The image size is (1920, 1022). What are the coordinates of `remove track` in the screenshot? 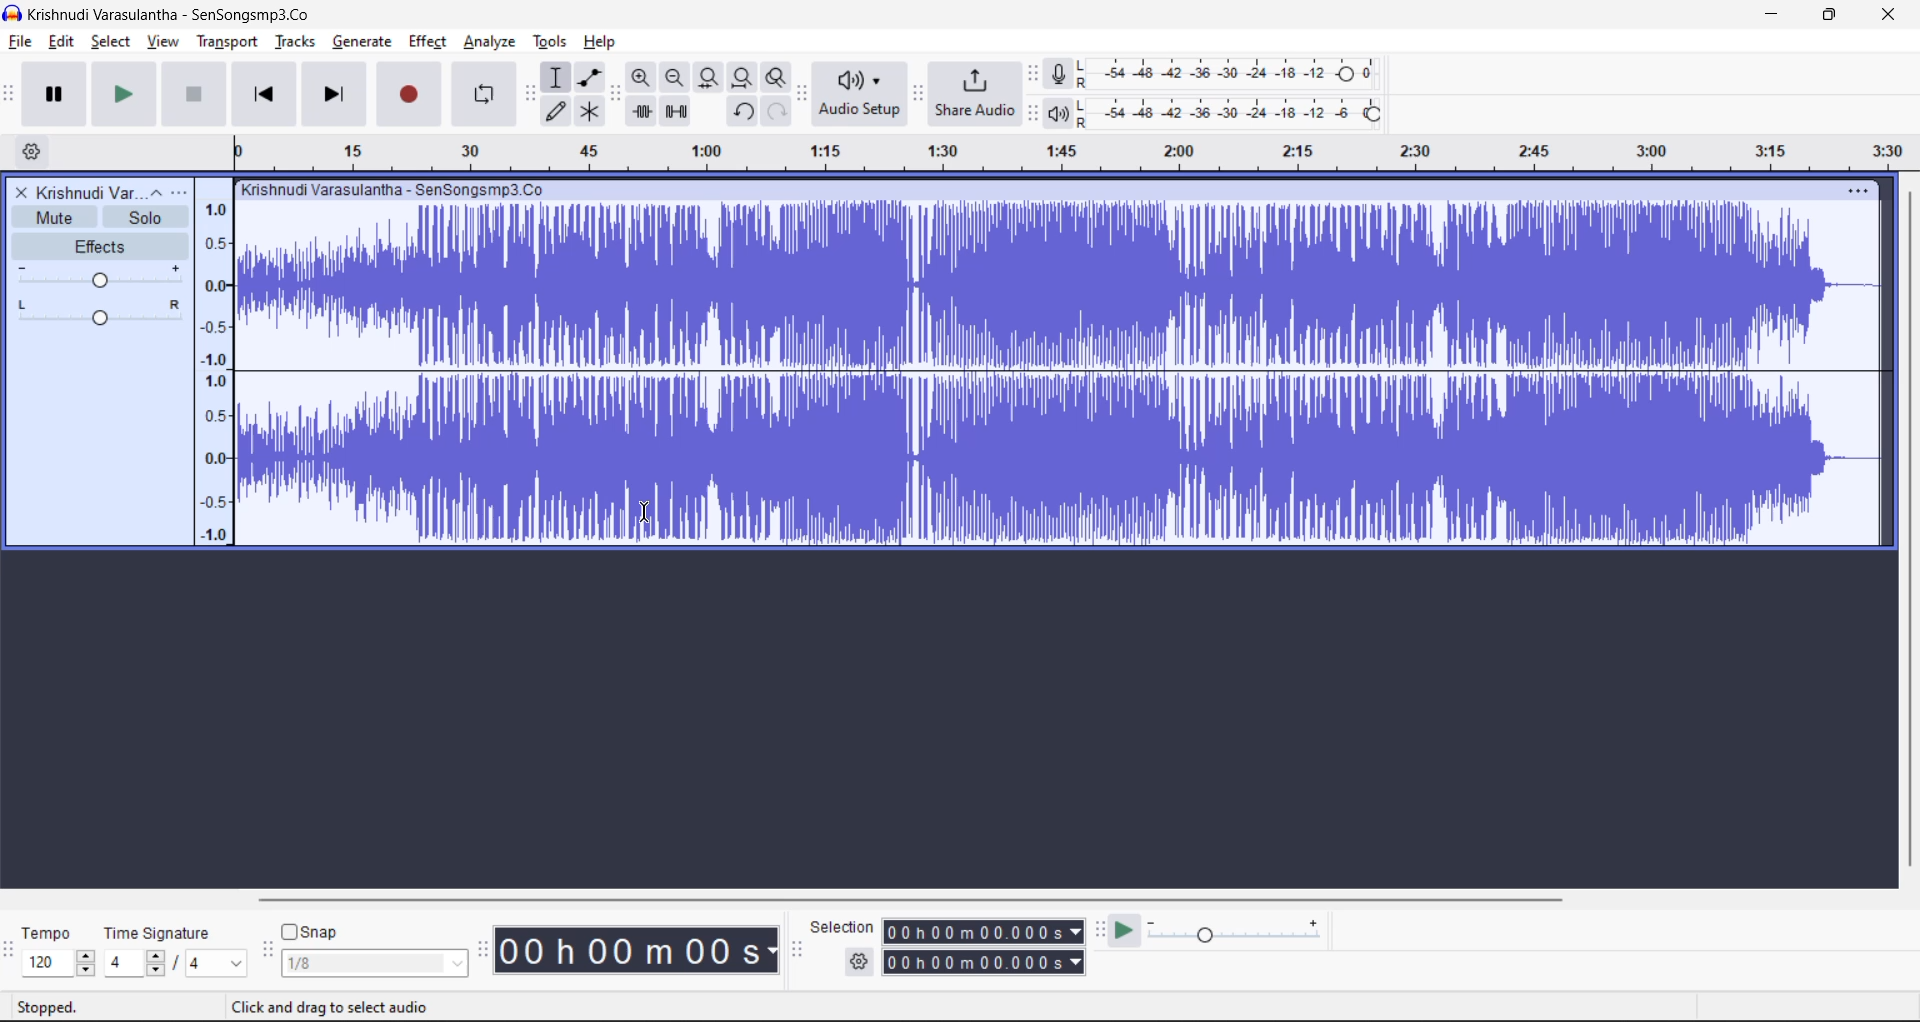 It's located at (22, 193).